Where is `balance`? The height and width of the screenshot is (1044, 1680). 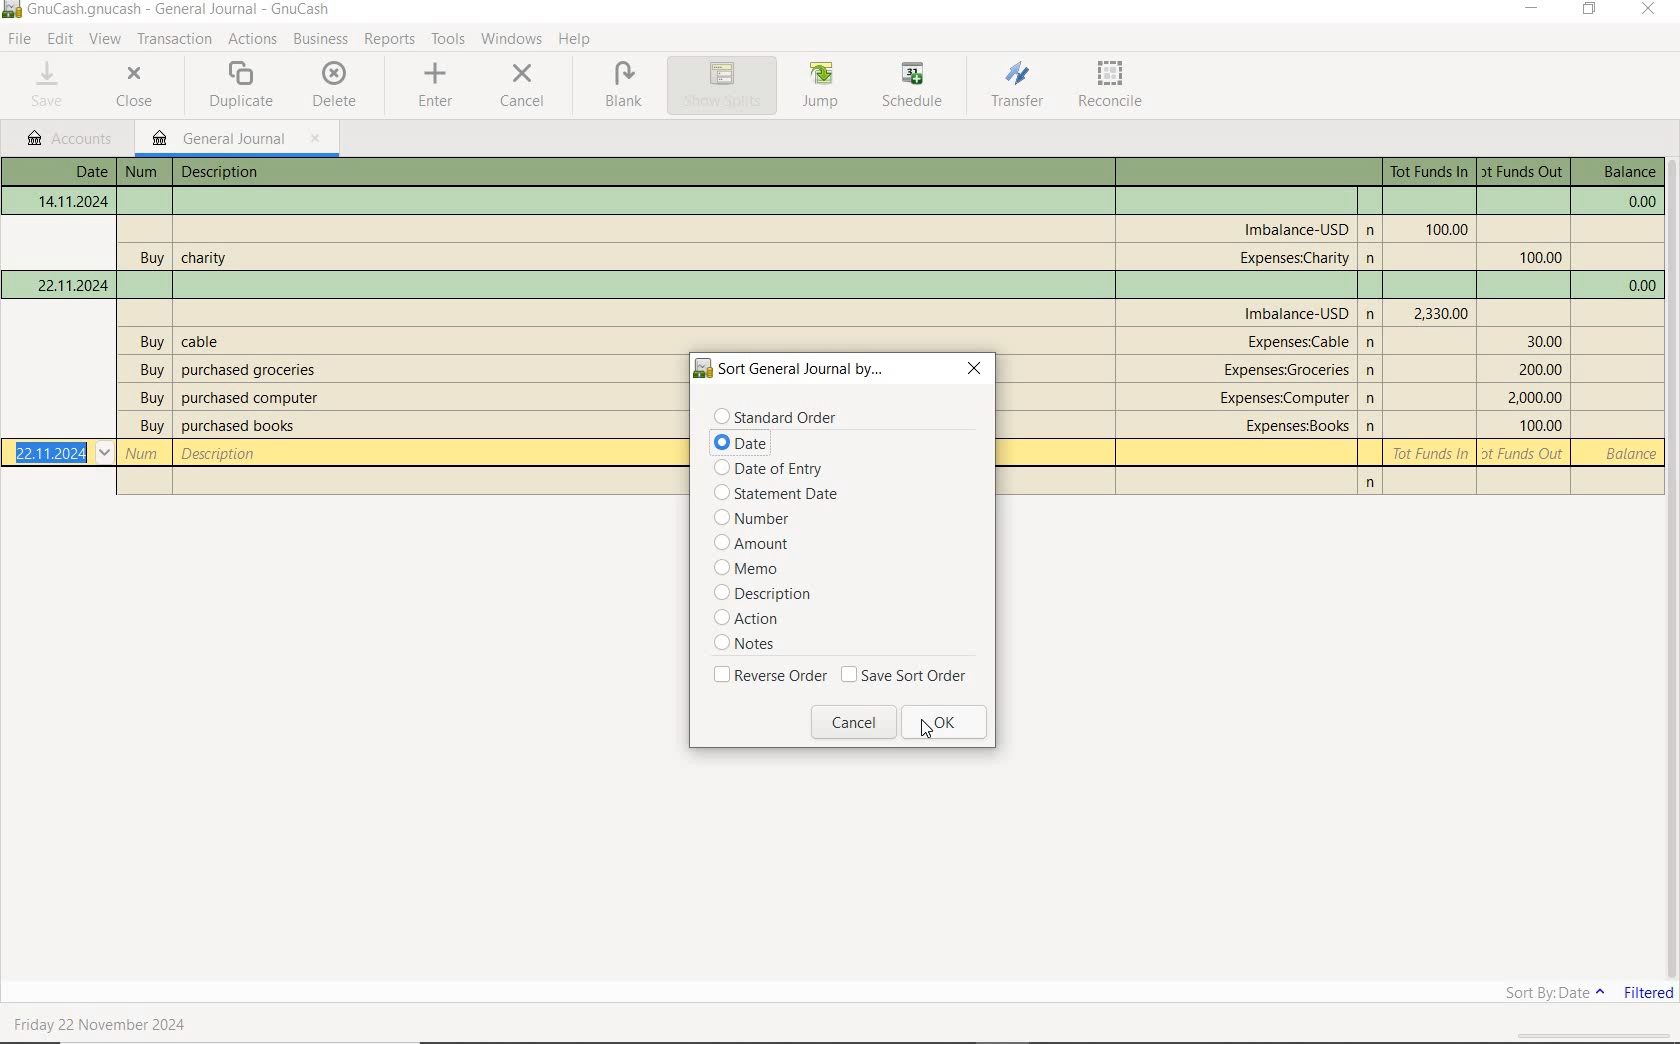
balance is located at coordinates (1637, 203).